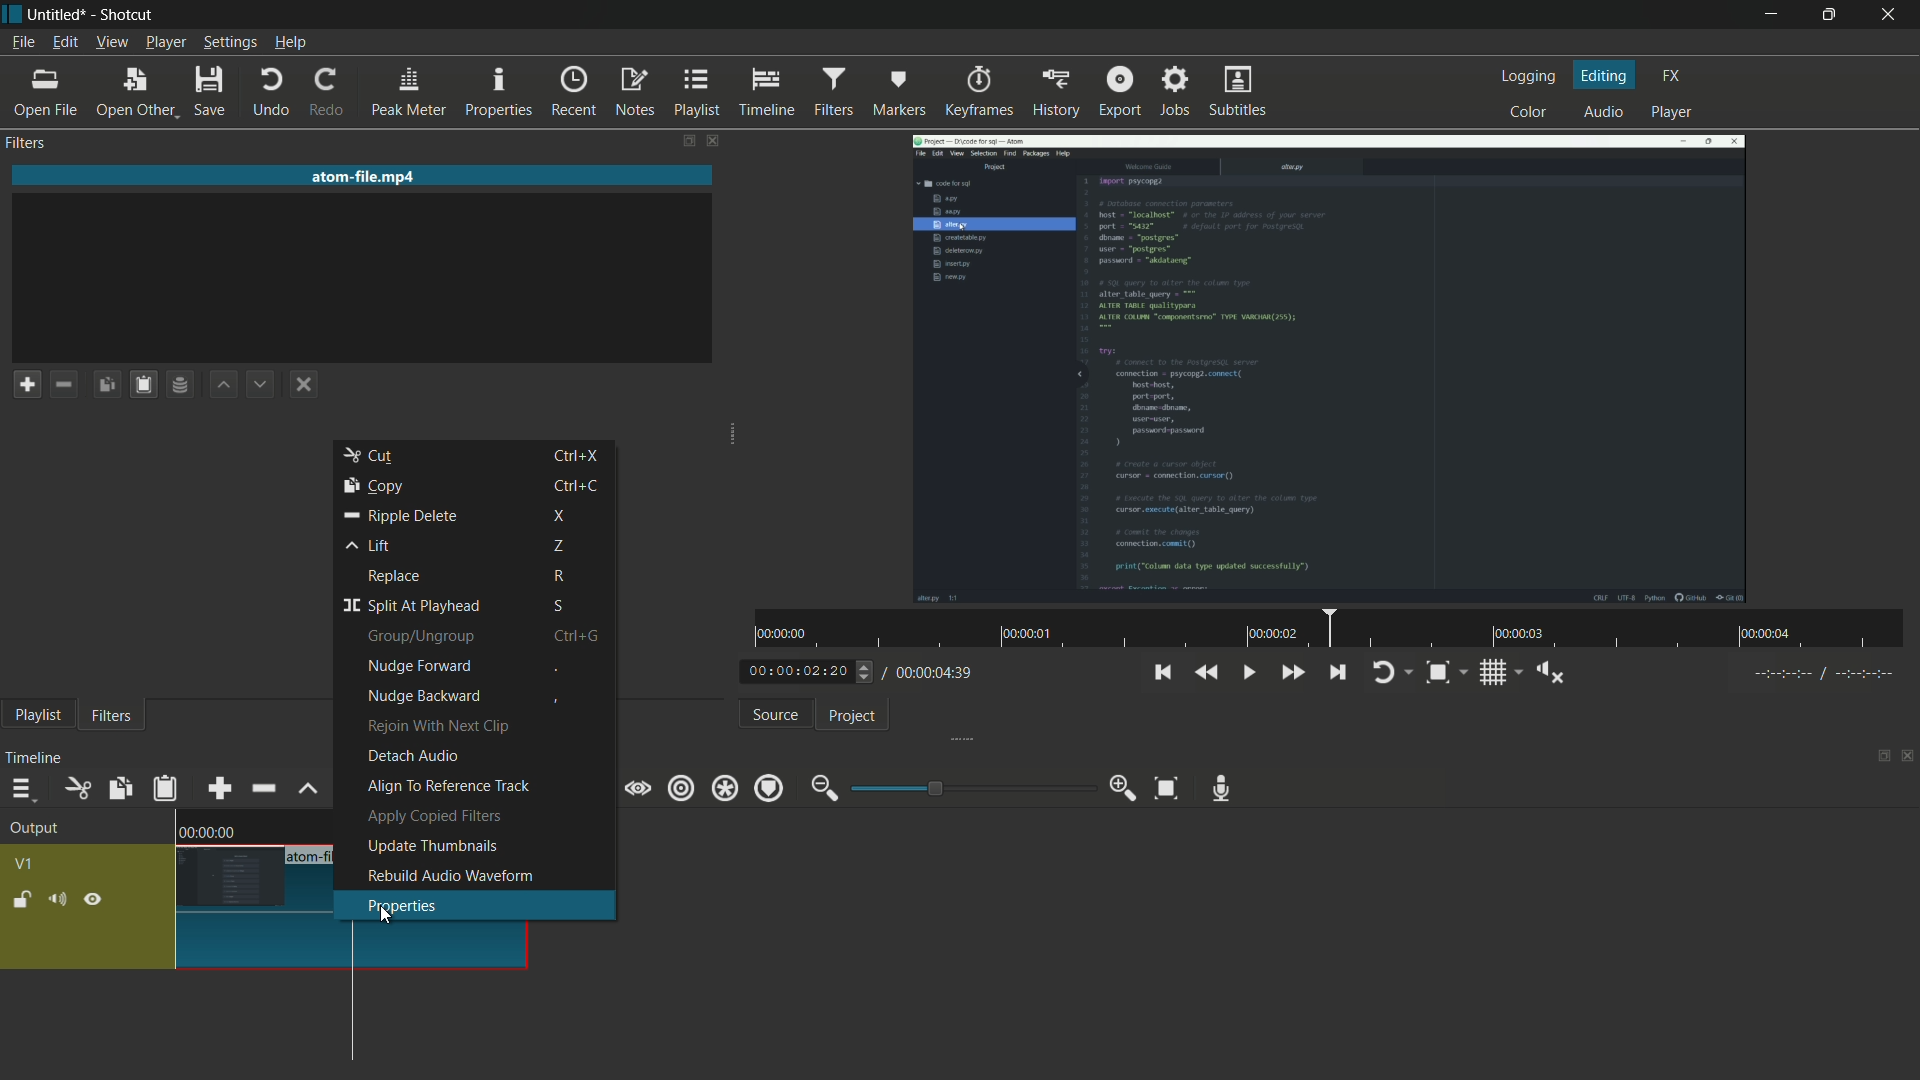 The width and height of the screenshot is (1920, 1080). What do you see at coordinates (59, 899) in the screenshot?
I see `mute` at bounding box center [59, 899].